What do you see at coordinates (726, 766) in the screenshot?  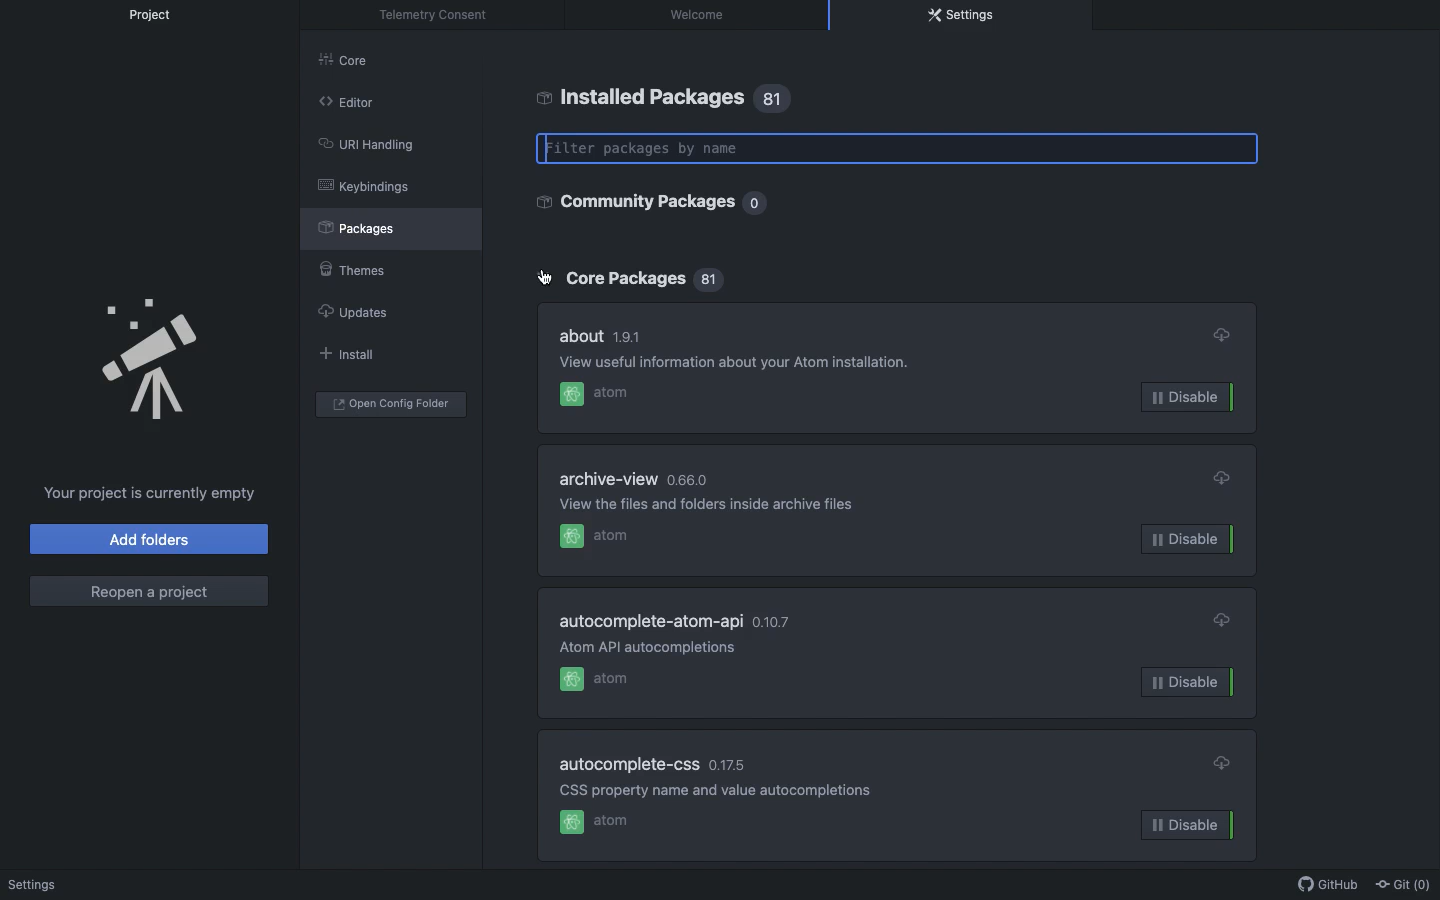 I see `0.175` at bounding box center [726, 766].